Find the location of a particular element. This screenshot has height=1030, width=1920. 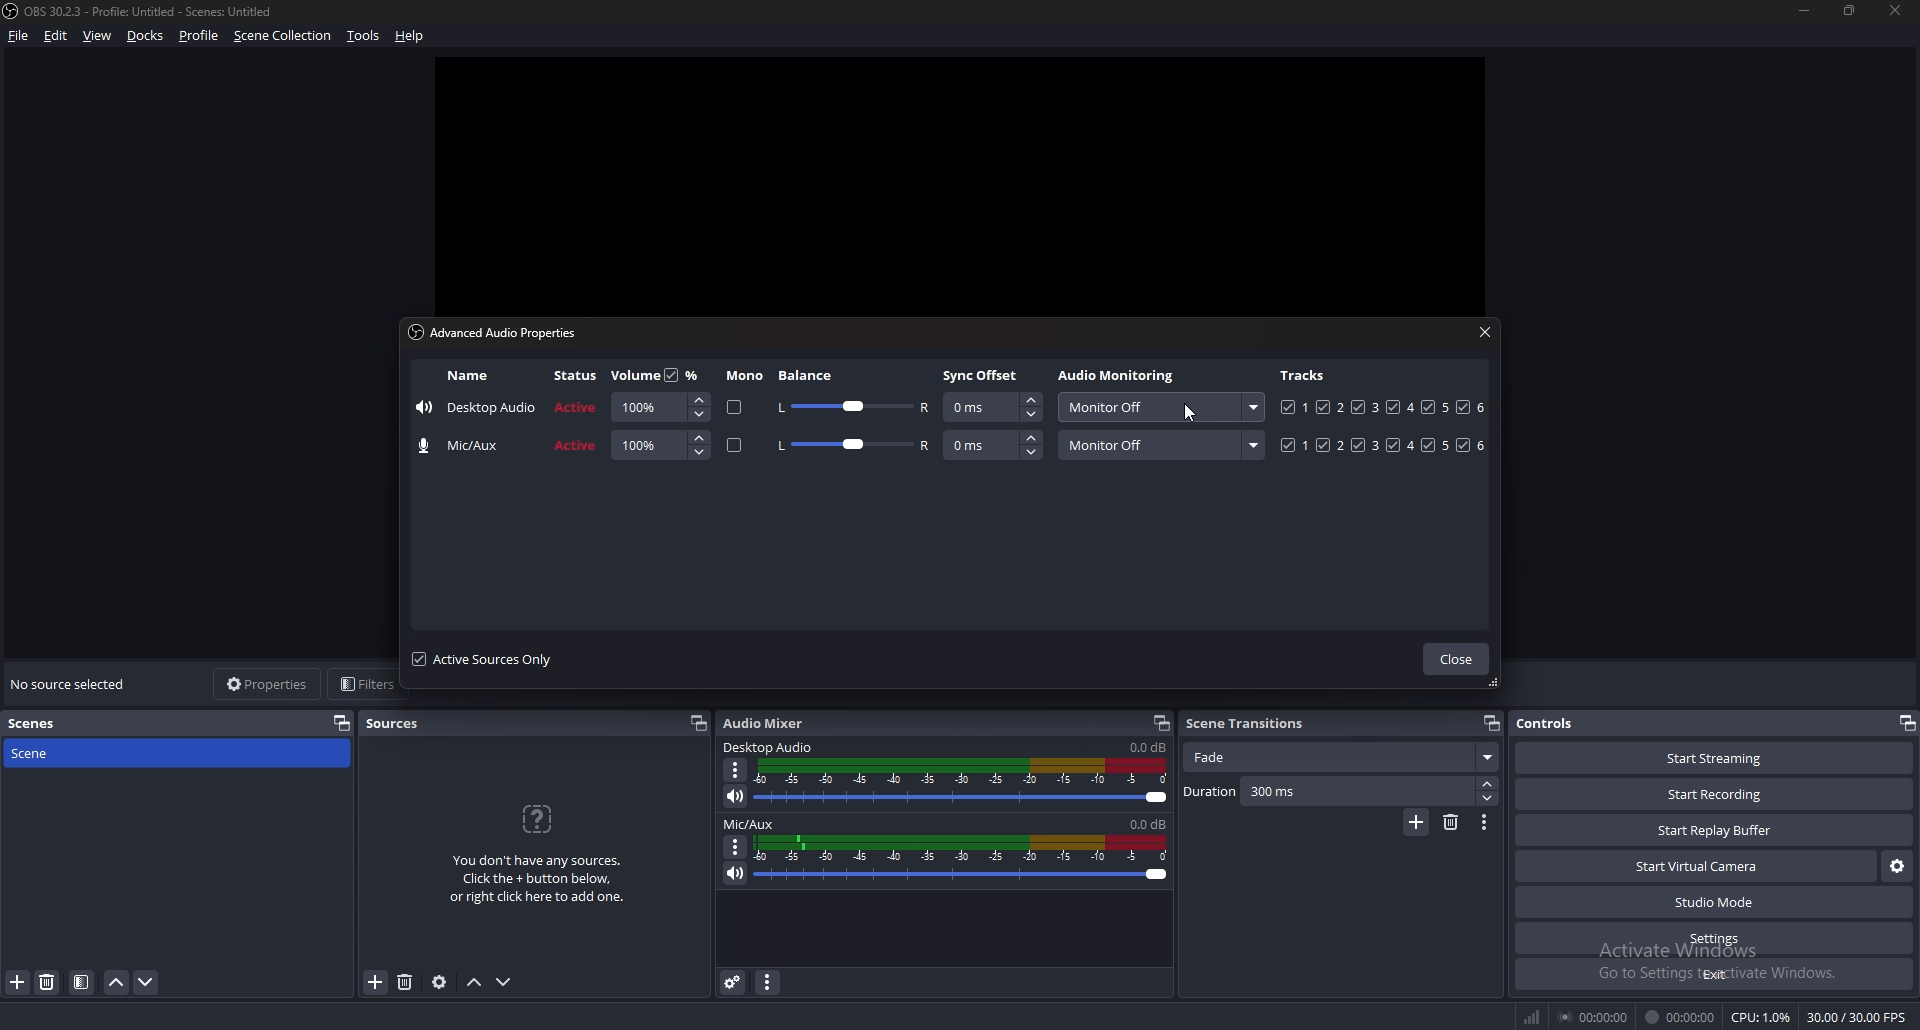

active sources only is located at coordinates (490, 660).